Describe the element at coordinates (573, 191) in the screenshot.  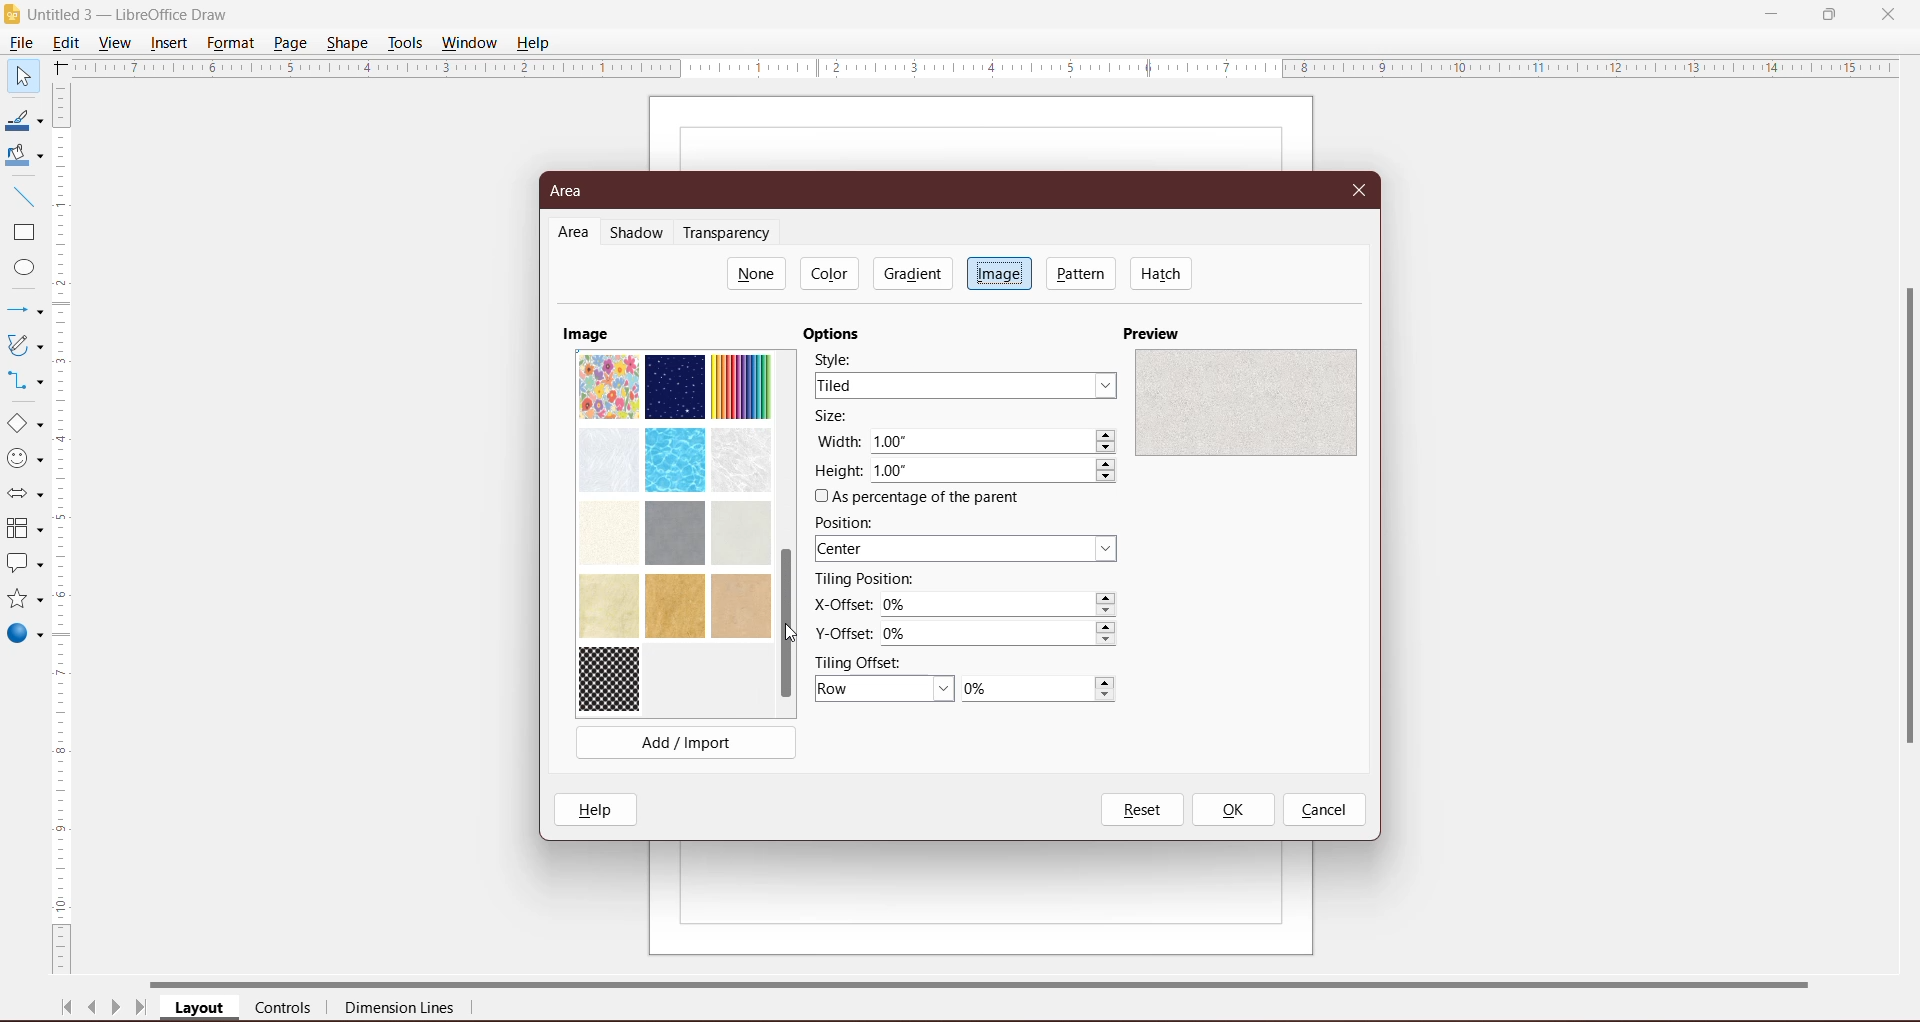
I see `Area` at that location.